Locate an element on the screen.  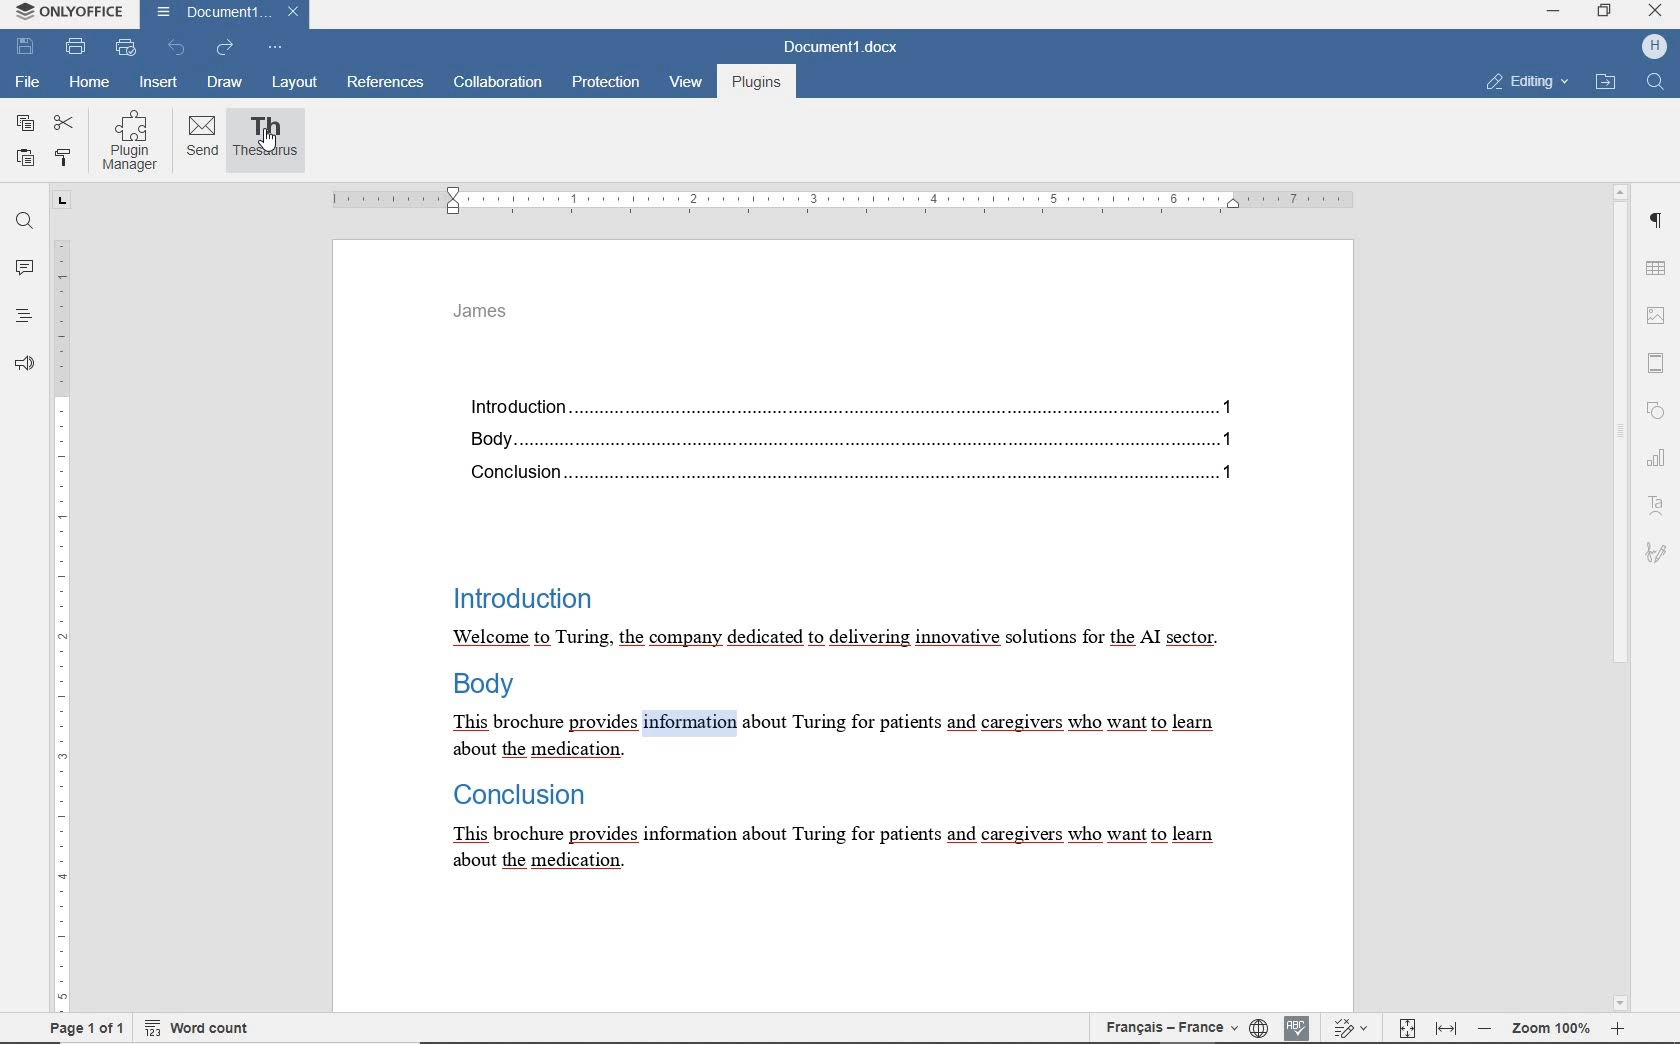
DRAW is located at coordinates (225, 82).